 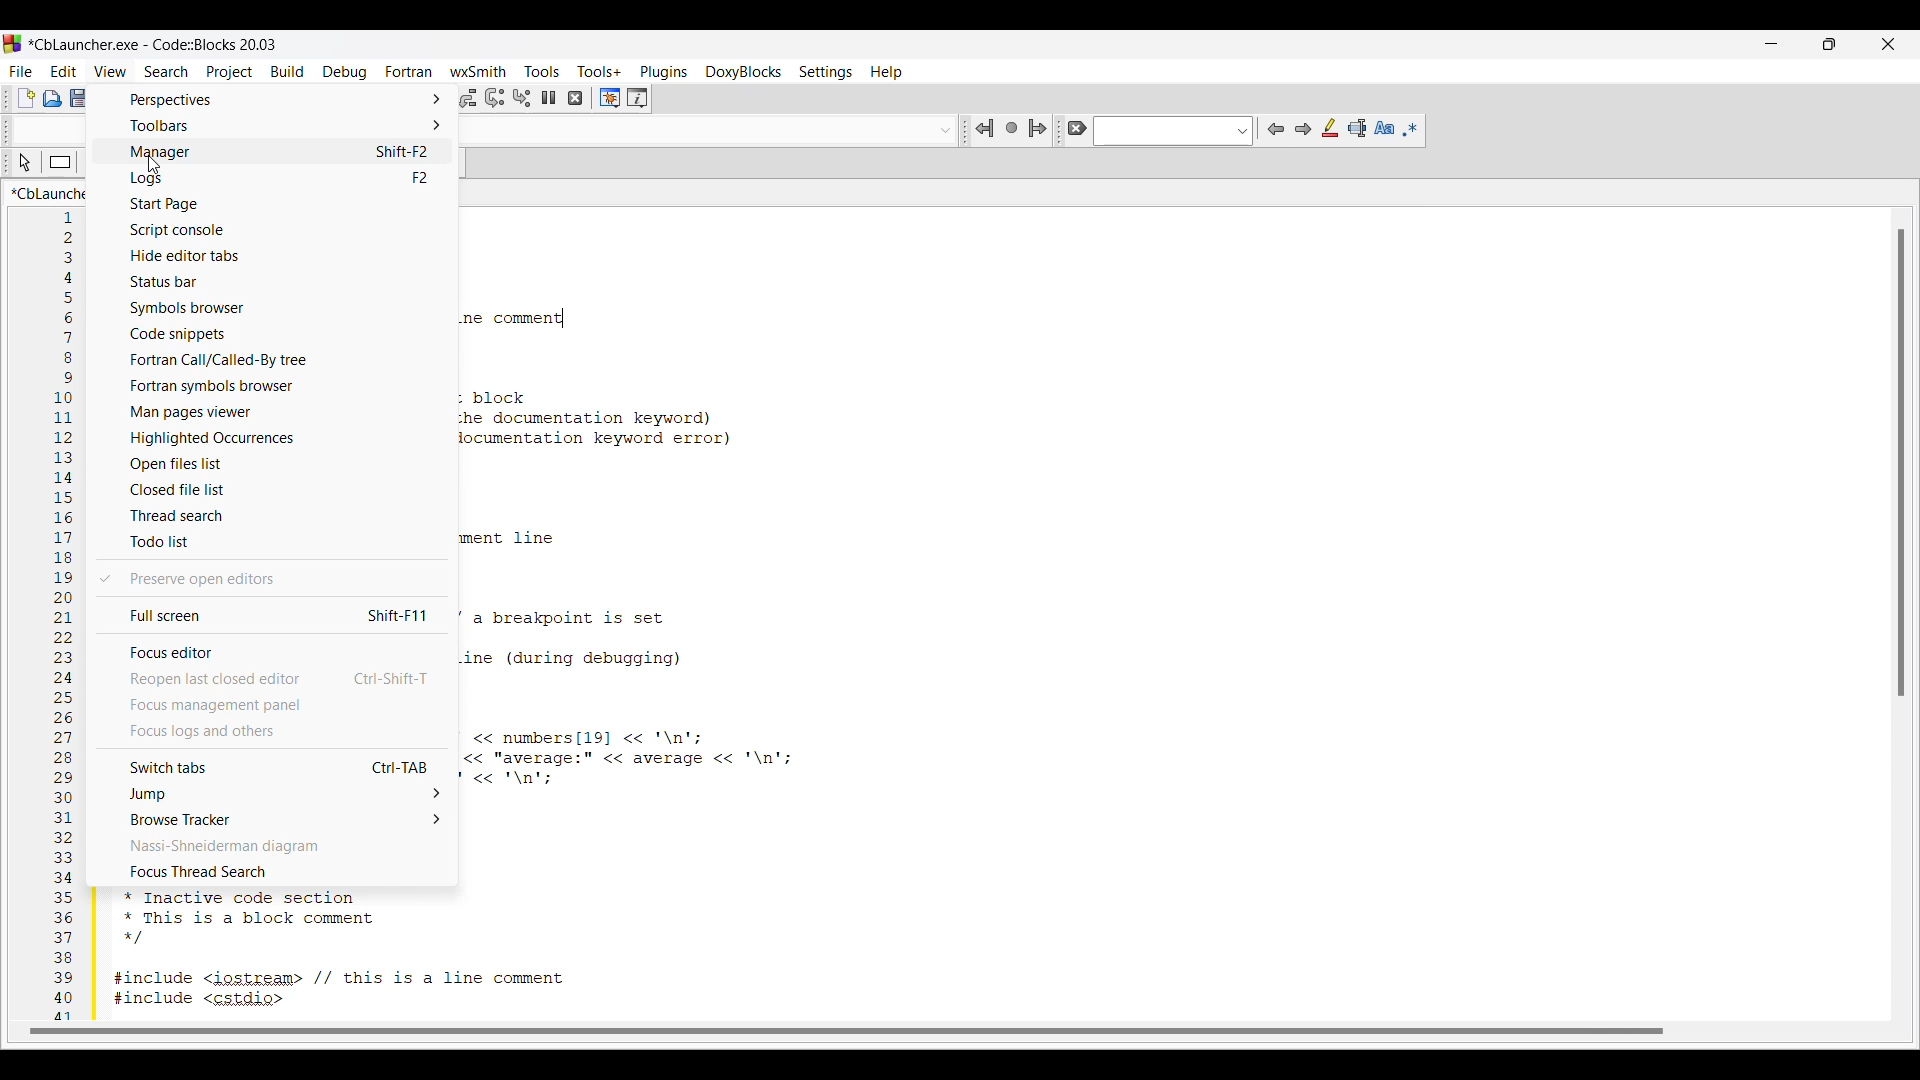 I want to click on Match case, so click(x=1384, y=128).